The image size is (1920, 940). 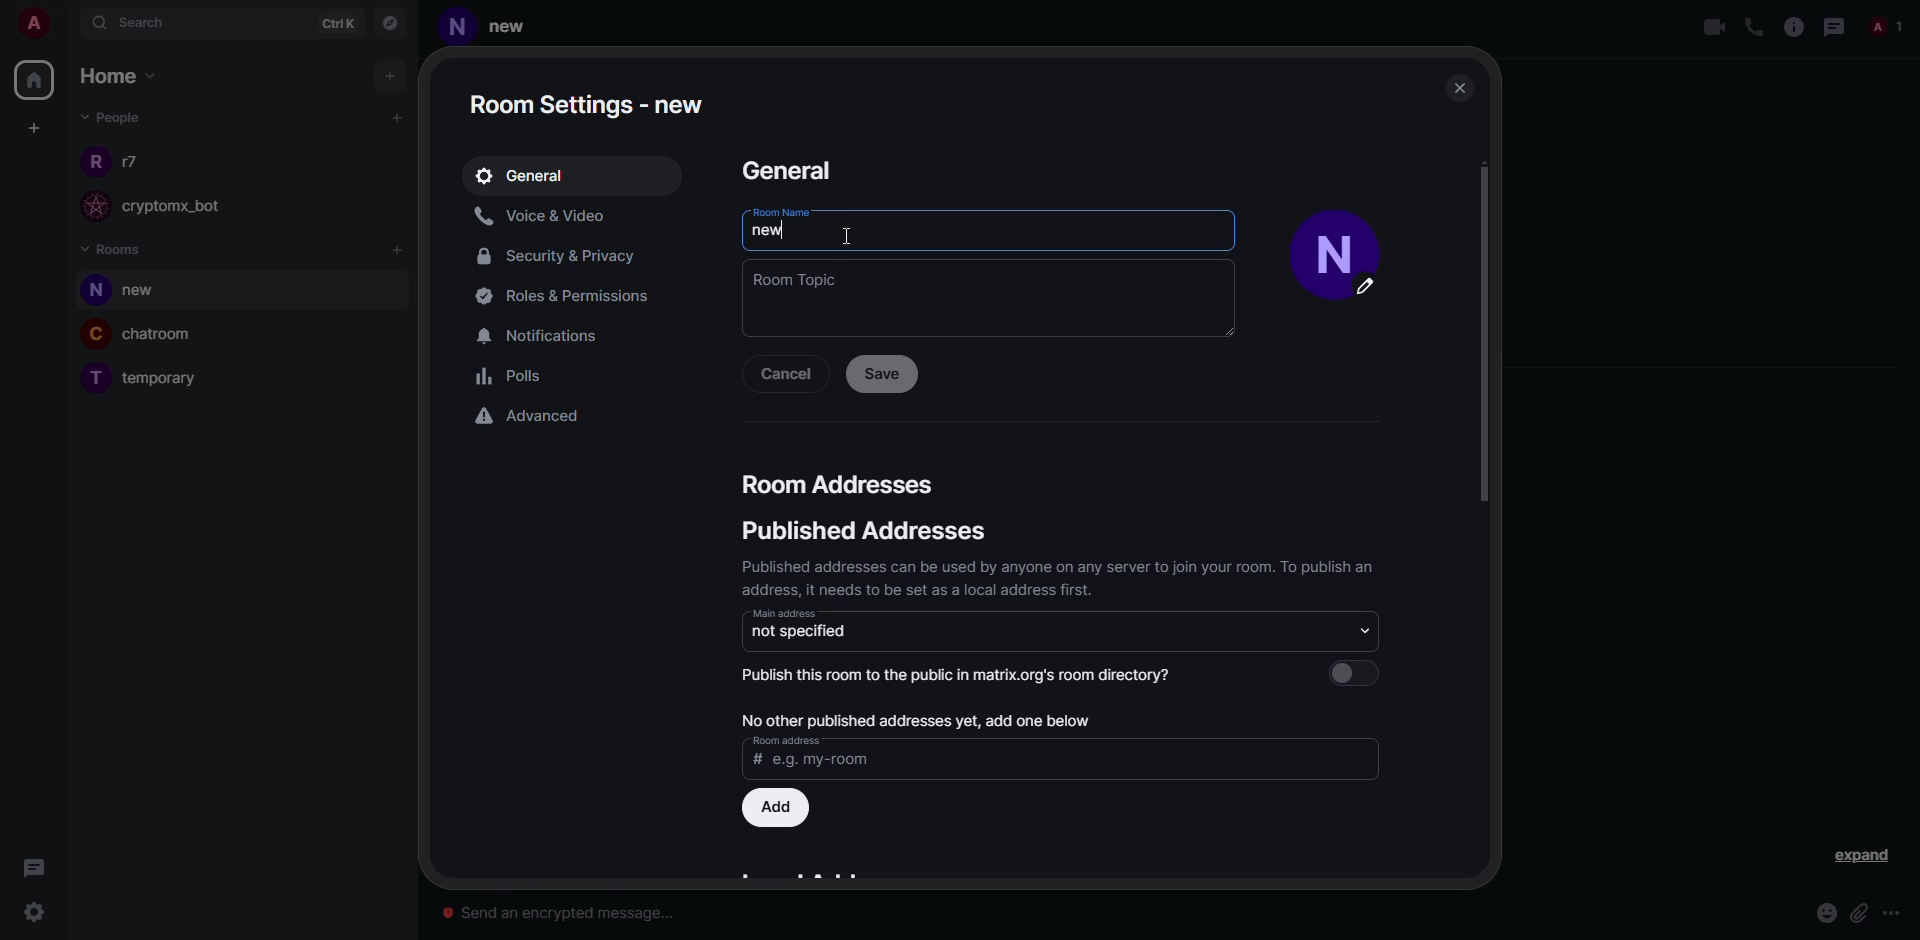 What do you see at coordinates (881, 373) in the screenshot?
I see `save` at bounding box center [881, 373].